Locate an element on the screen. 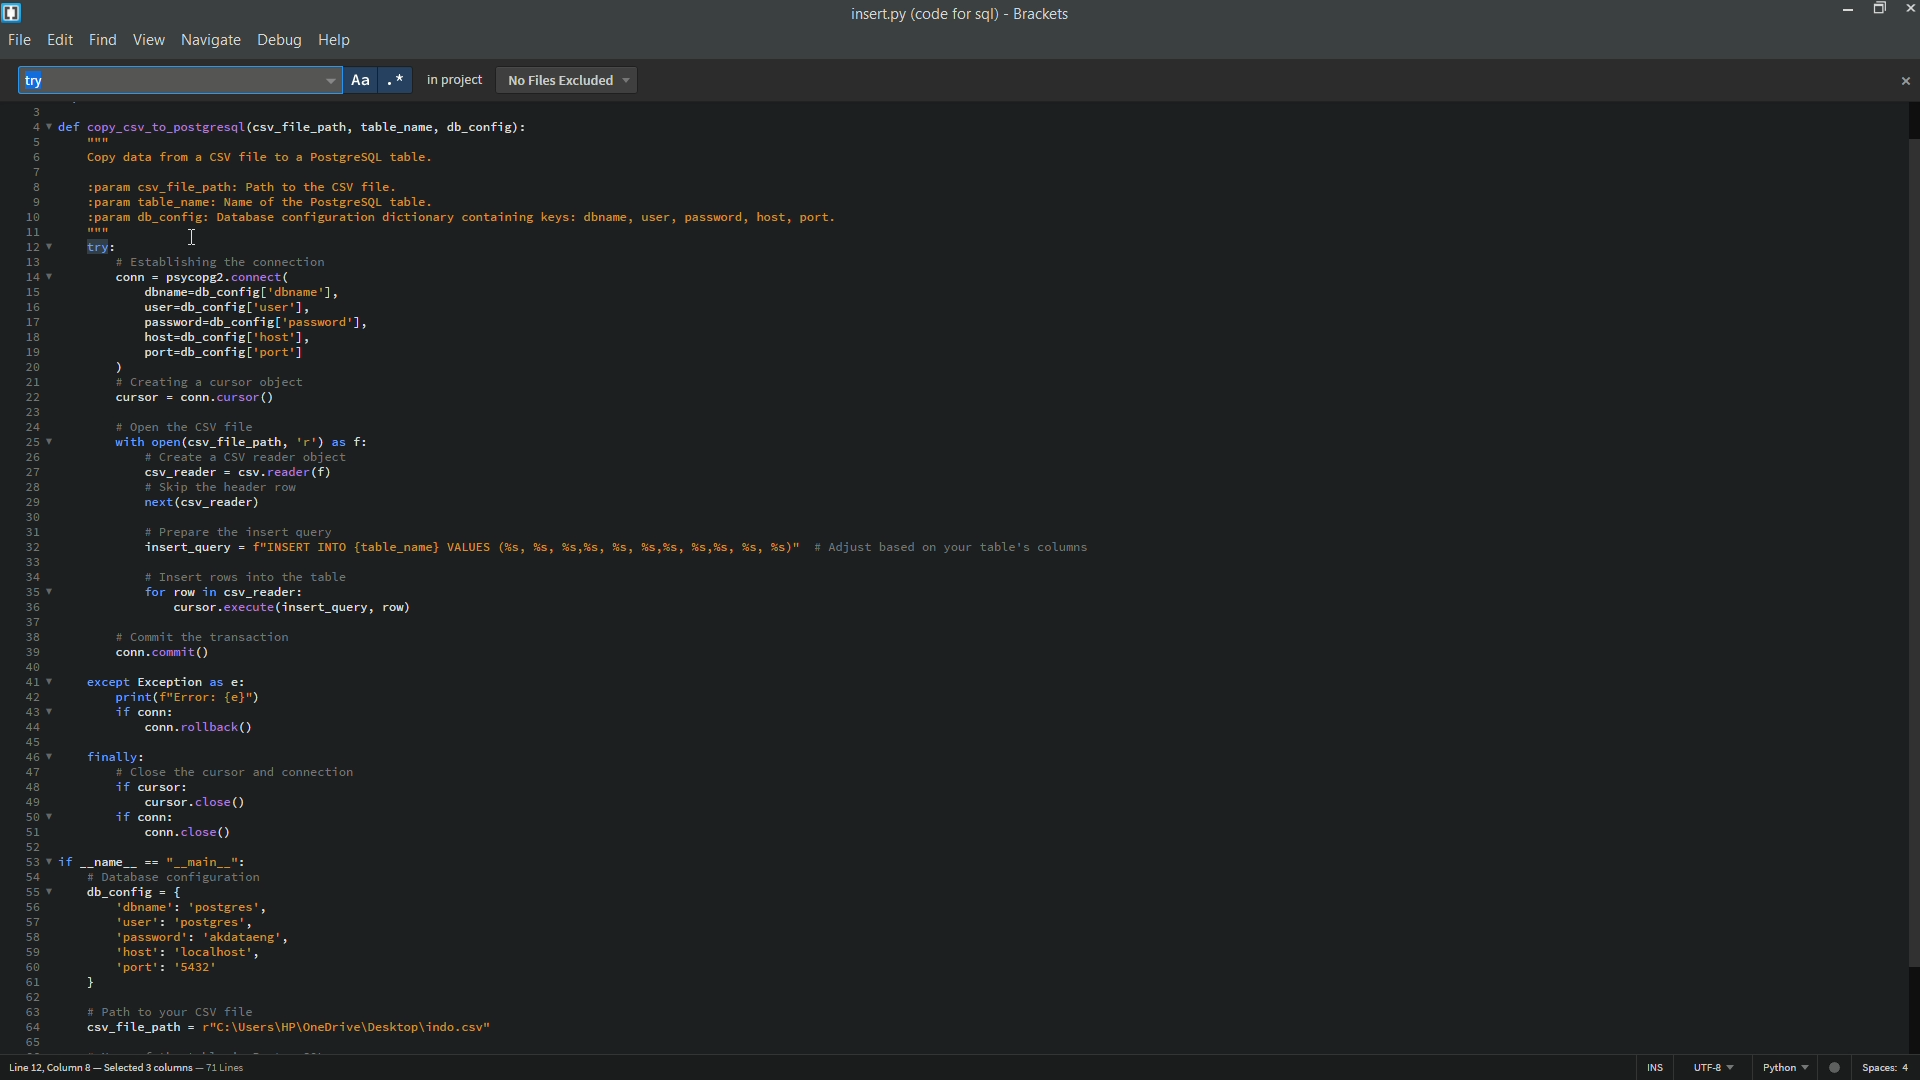 The image size is (1920, 1080). ins is located at coordinates (1659, 1071).